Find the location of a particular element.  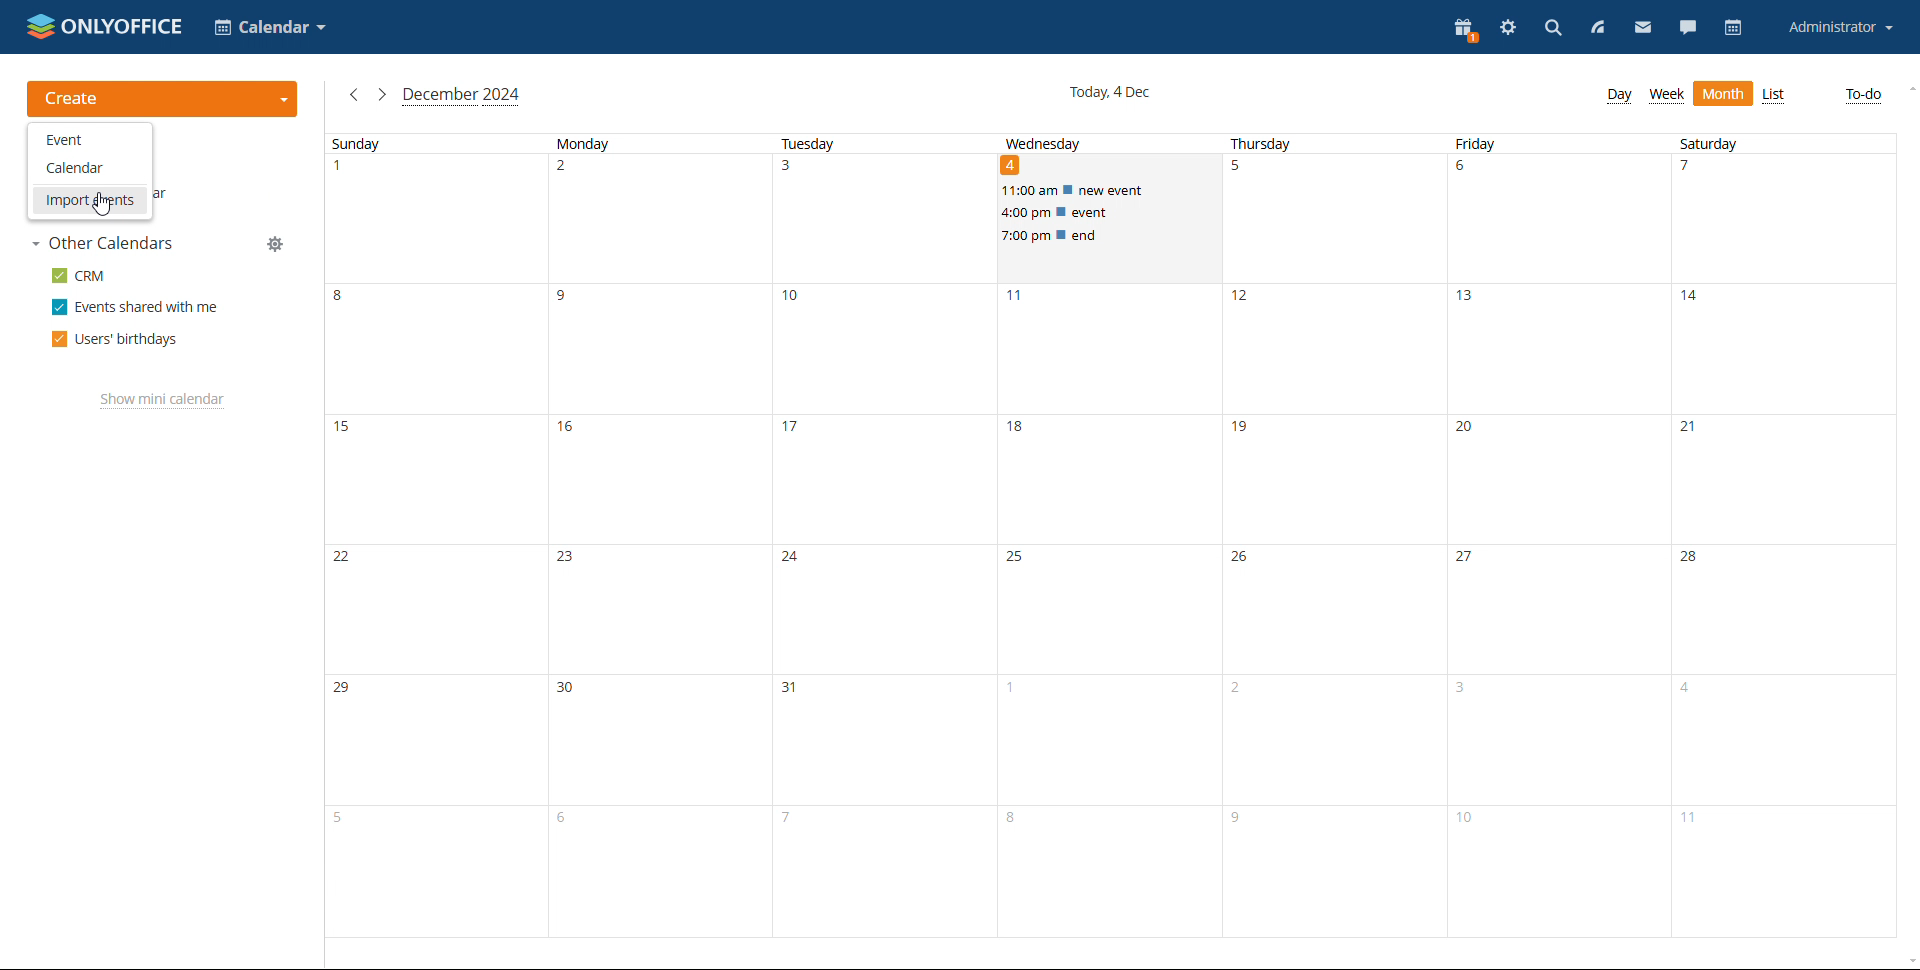

manage is located at coordinates (276, 244).